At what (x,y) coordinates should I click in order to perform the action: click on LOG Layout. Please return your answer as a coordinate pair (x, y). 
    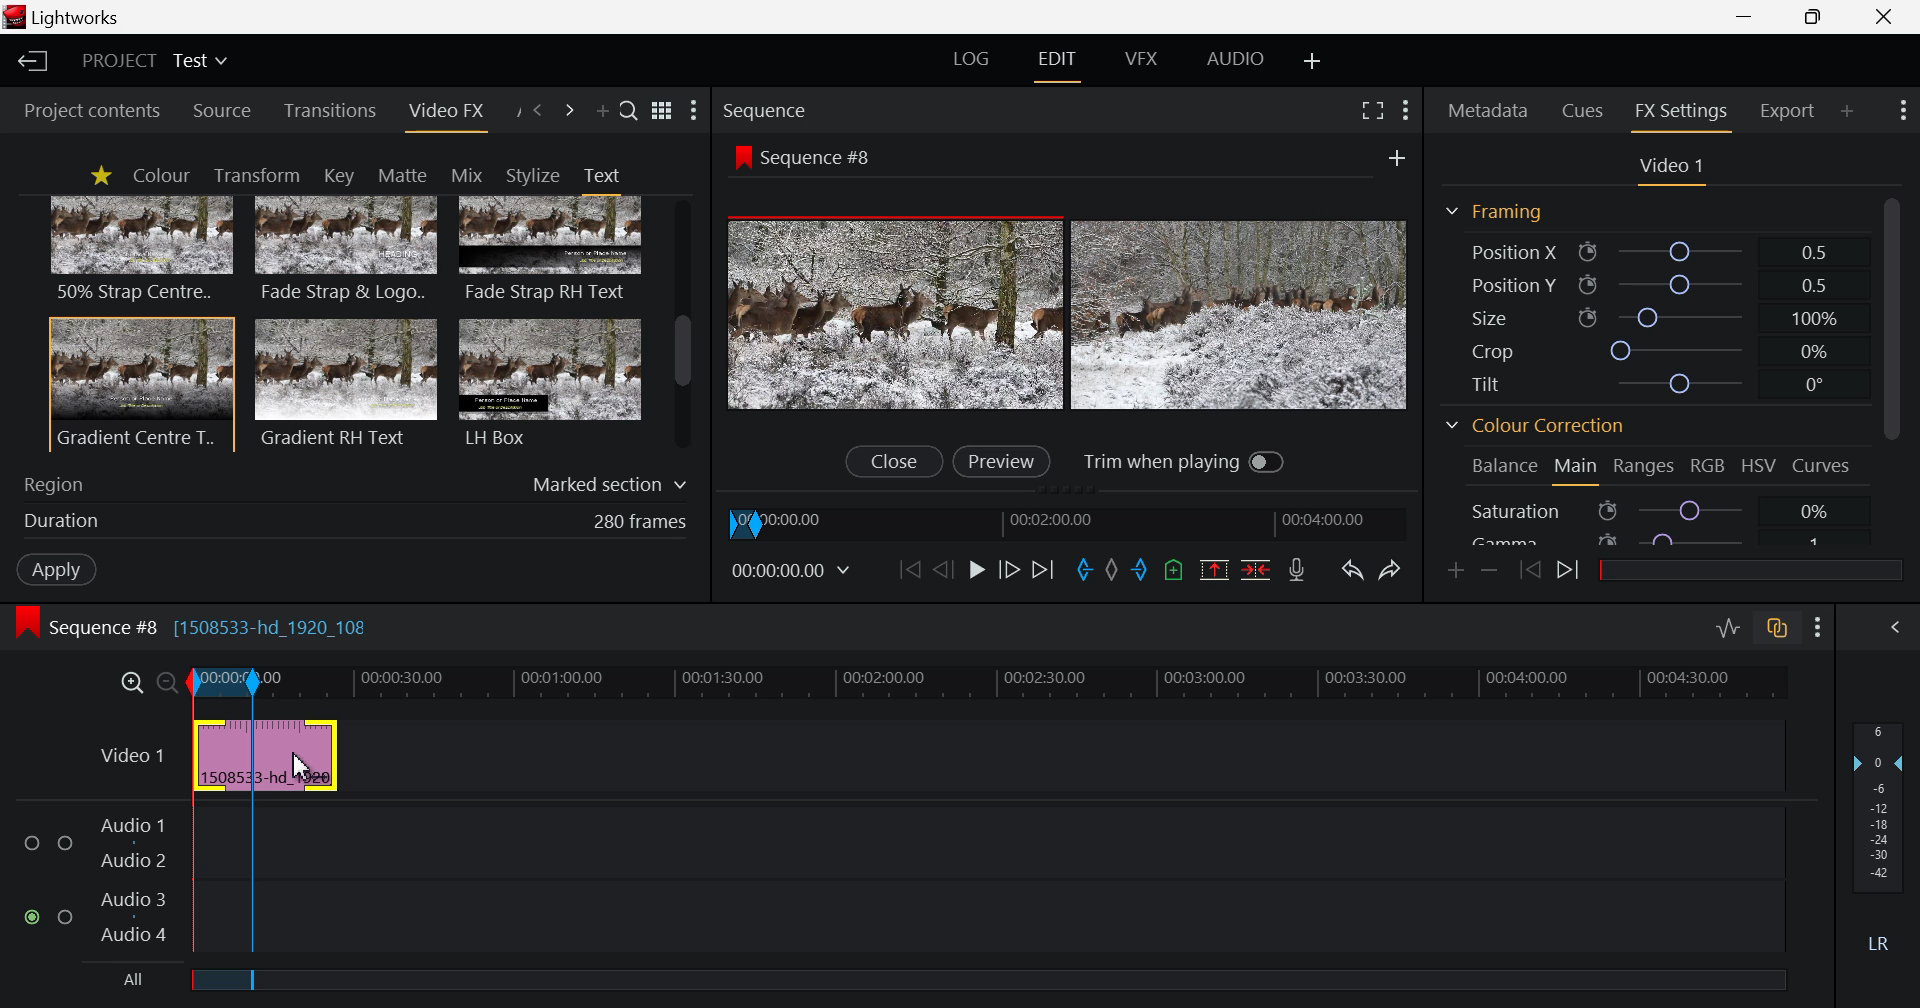
    Looking at the image, I should click on (974, 62).